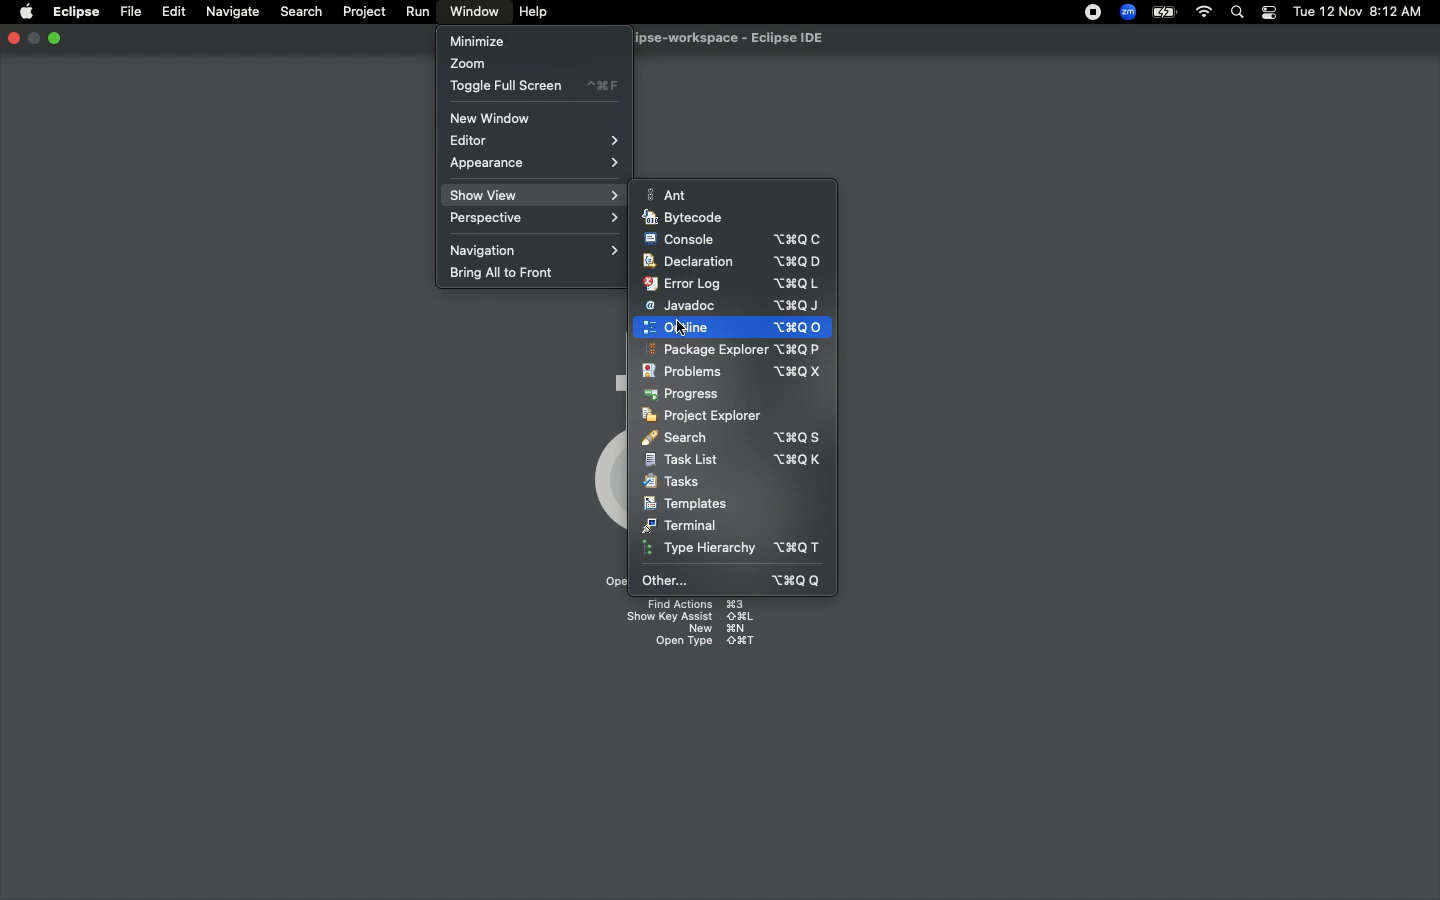 The height and width of the screenshot is (900, 1440). Describe the element at coordinates (1125, 12) in the screenshot. I see `Zoom` at that location.